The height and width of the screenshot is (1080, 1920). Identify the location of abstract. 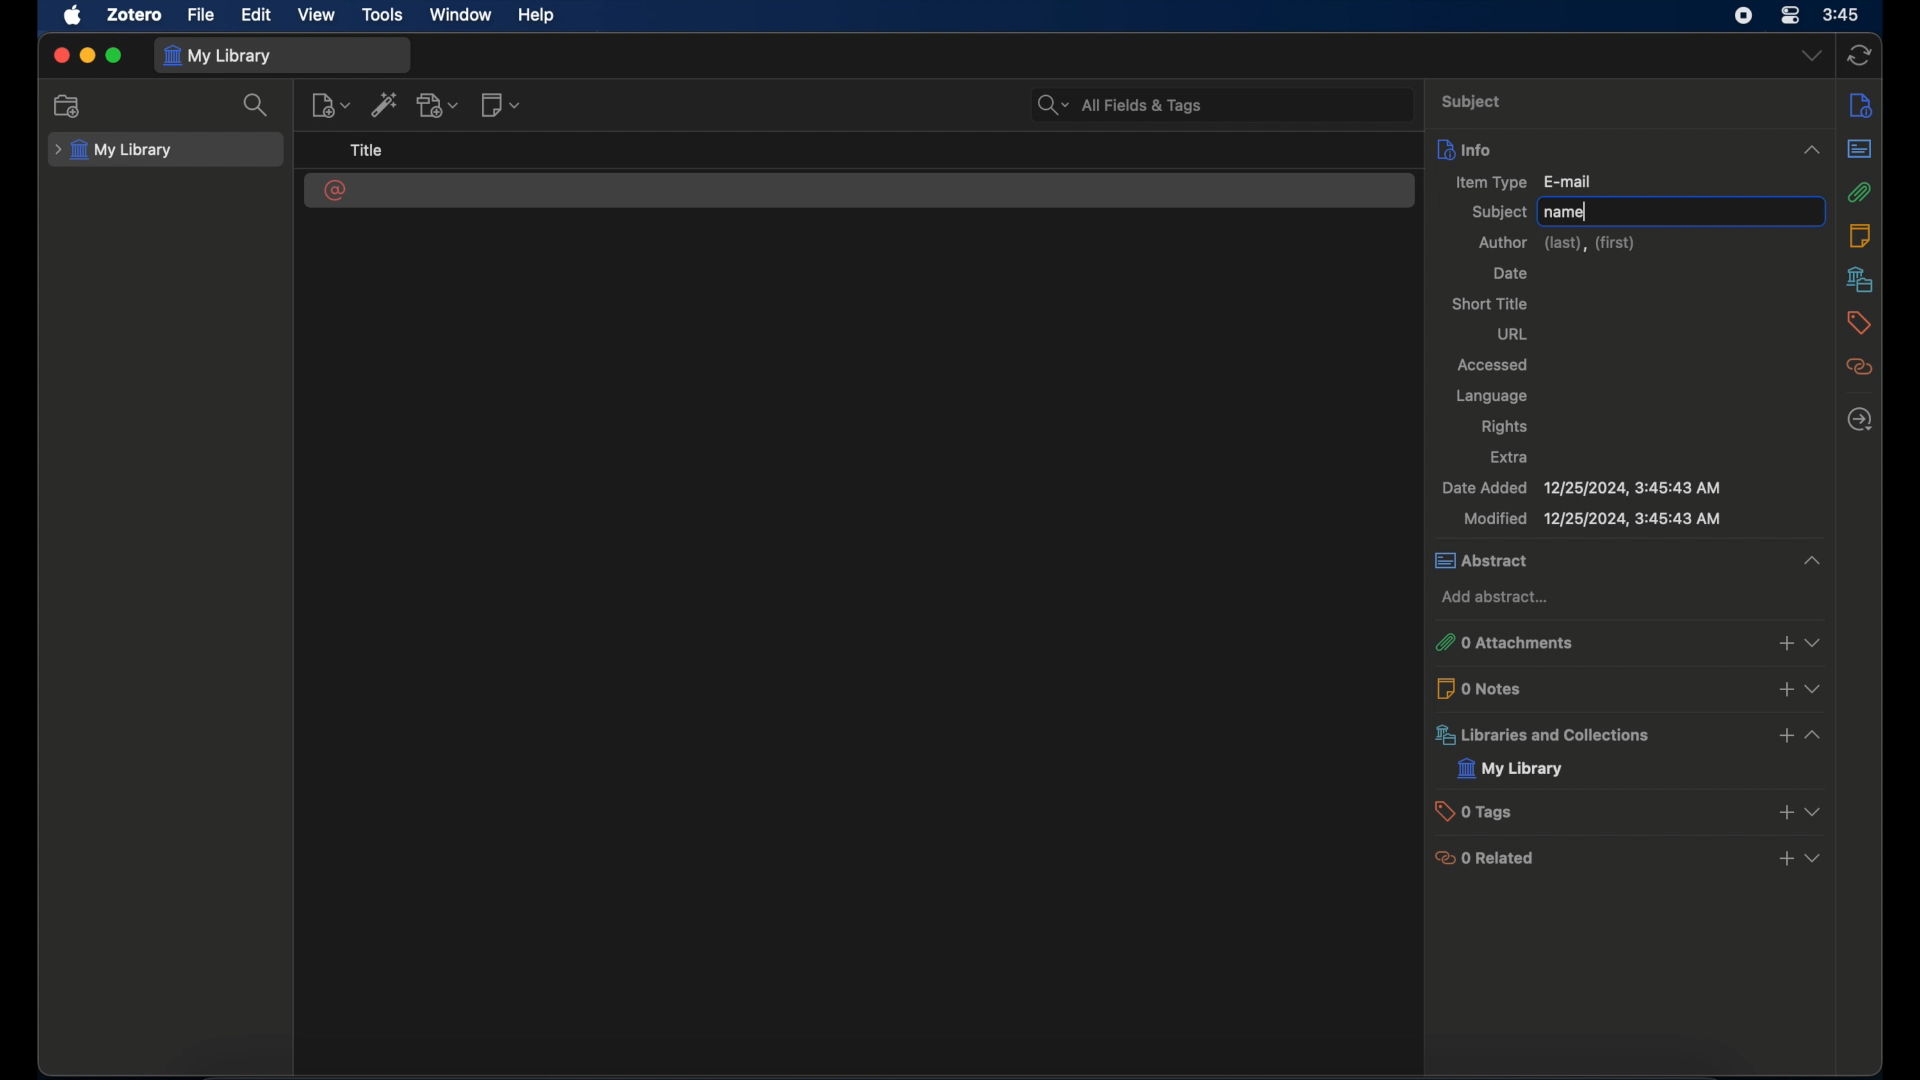
(1627, 560).